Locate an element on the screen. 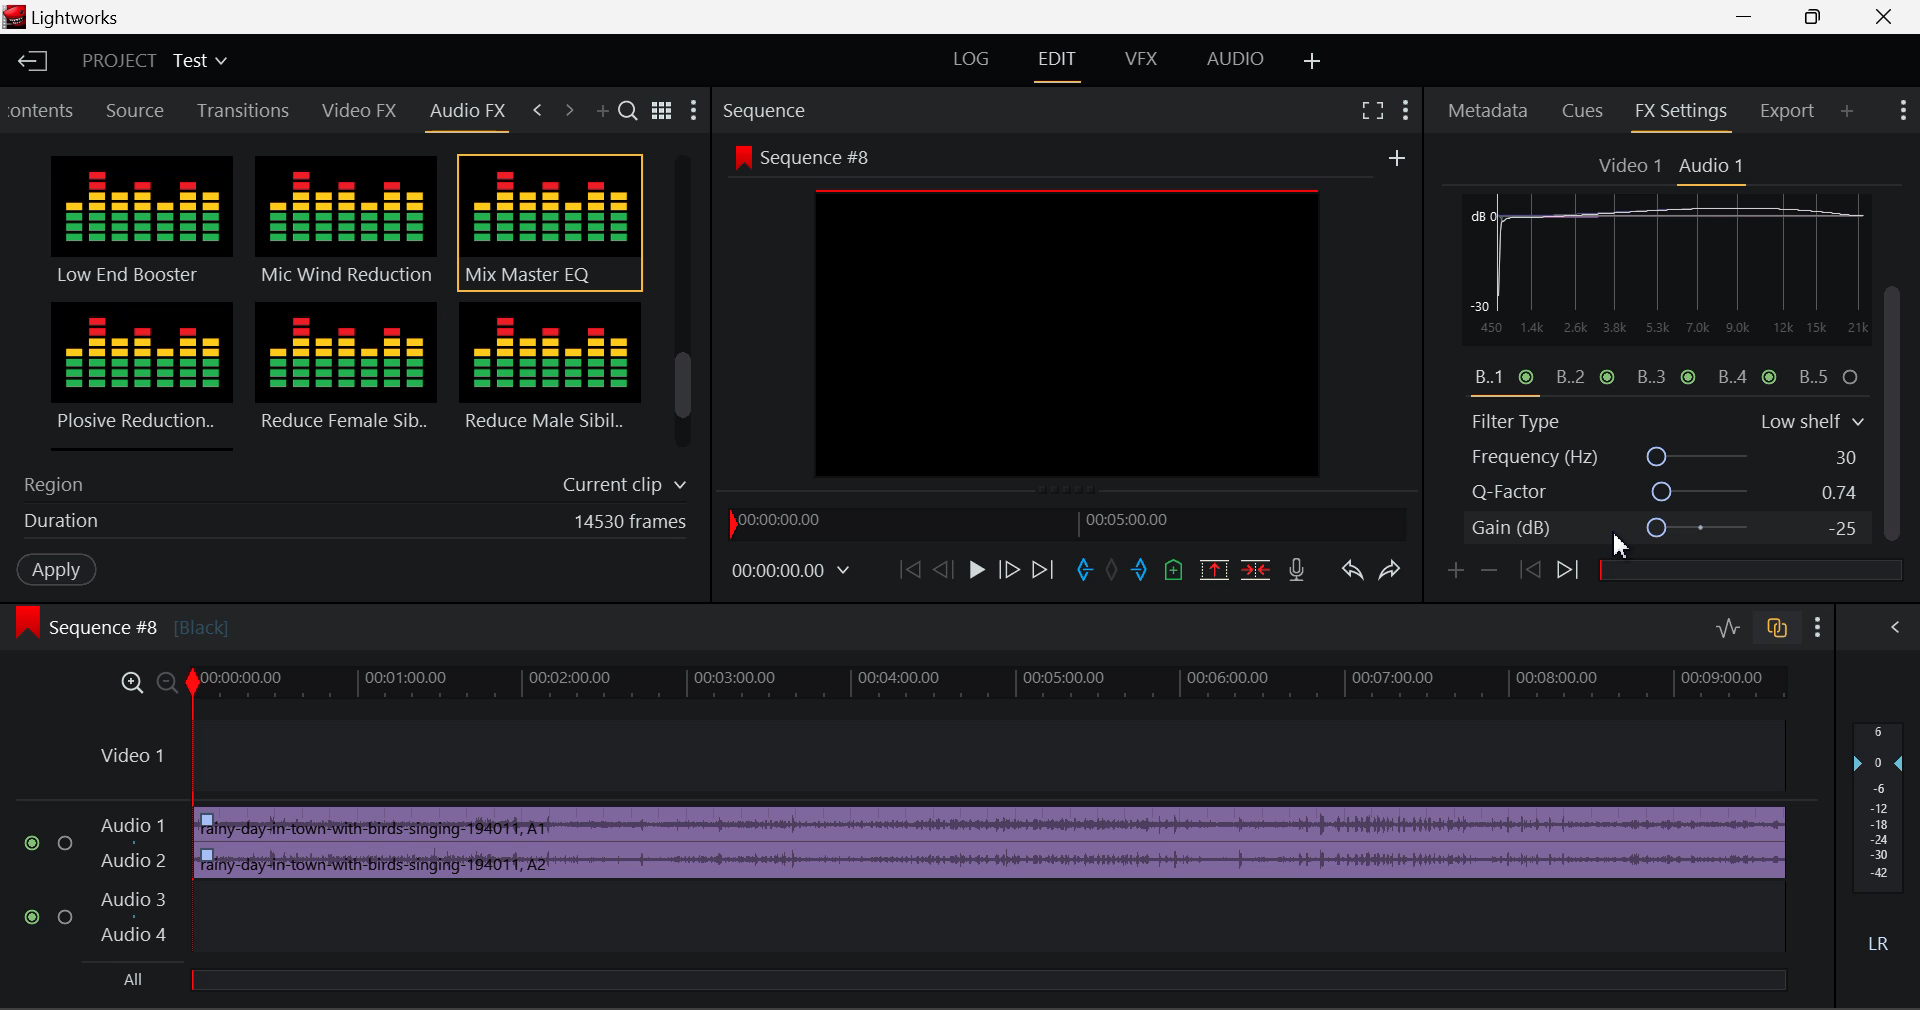  Mix Master EQ is located at coordinates (546, 223).